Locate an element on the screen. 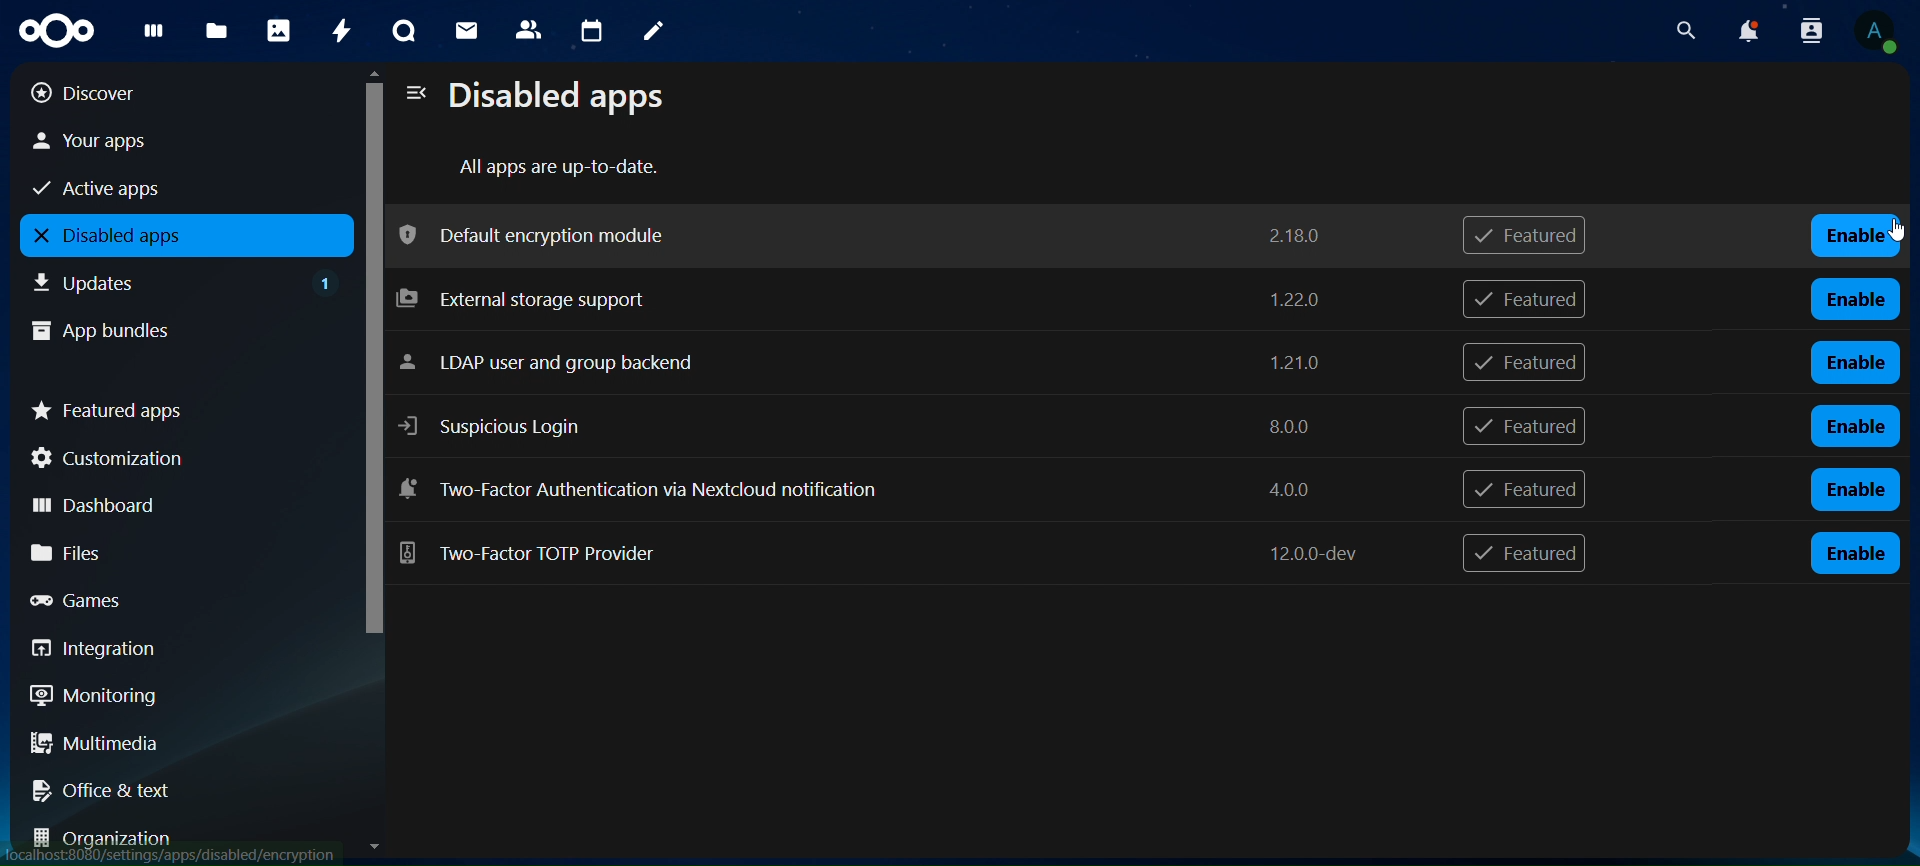 The height and width of the screenshot is (866, 1920). featured is located at coordinates (1523, 491).